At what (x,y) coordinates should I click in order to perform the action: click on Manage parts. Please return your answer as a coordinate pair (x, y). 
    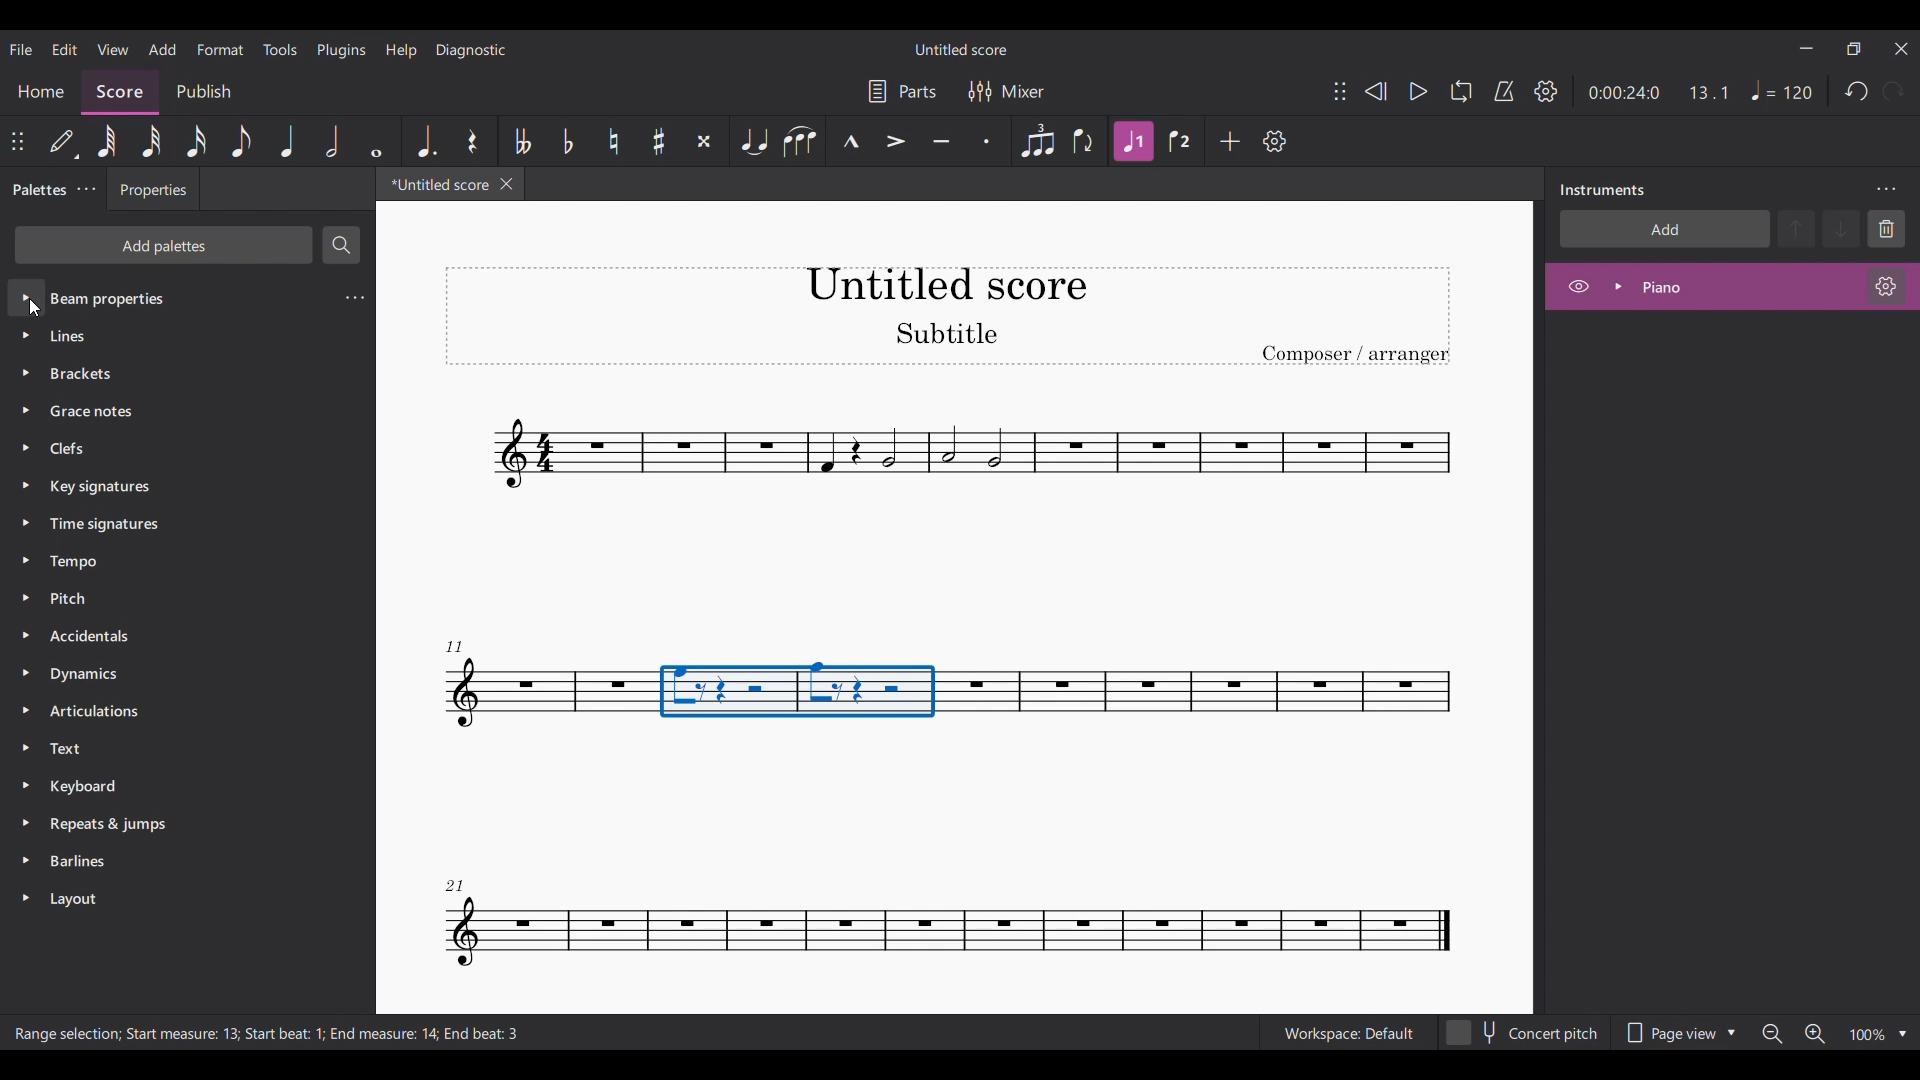
    Looking at the image, I should click on (902, 91).